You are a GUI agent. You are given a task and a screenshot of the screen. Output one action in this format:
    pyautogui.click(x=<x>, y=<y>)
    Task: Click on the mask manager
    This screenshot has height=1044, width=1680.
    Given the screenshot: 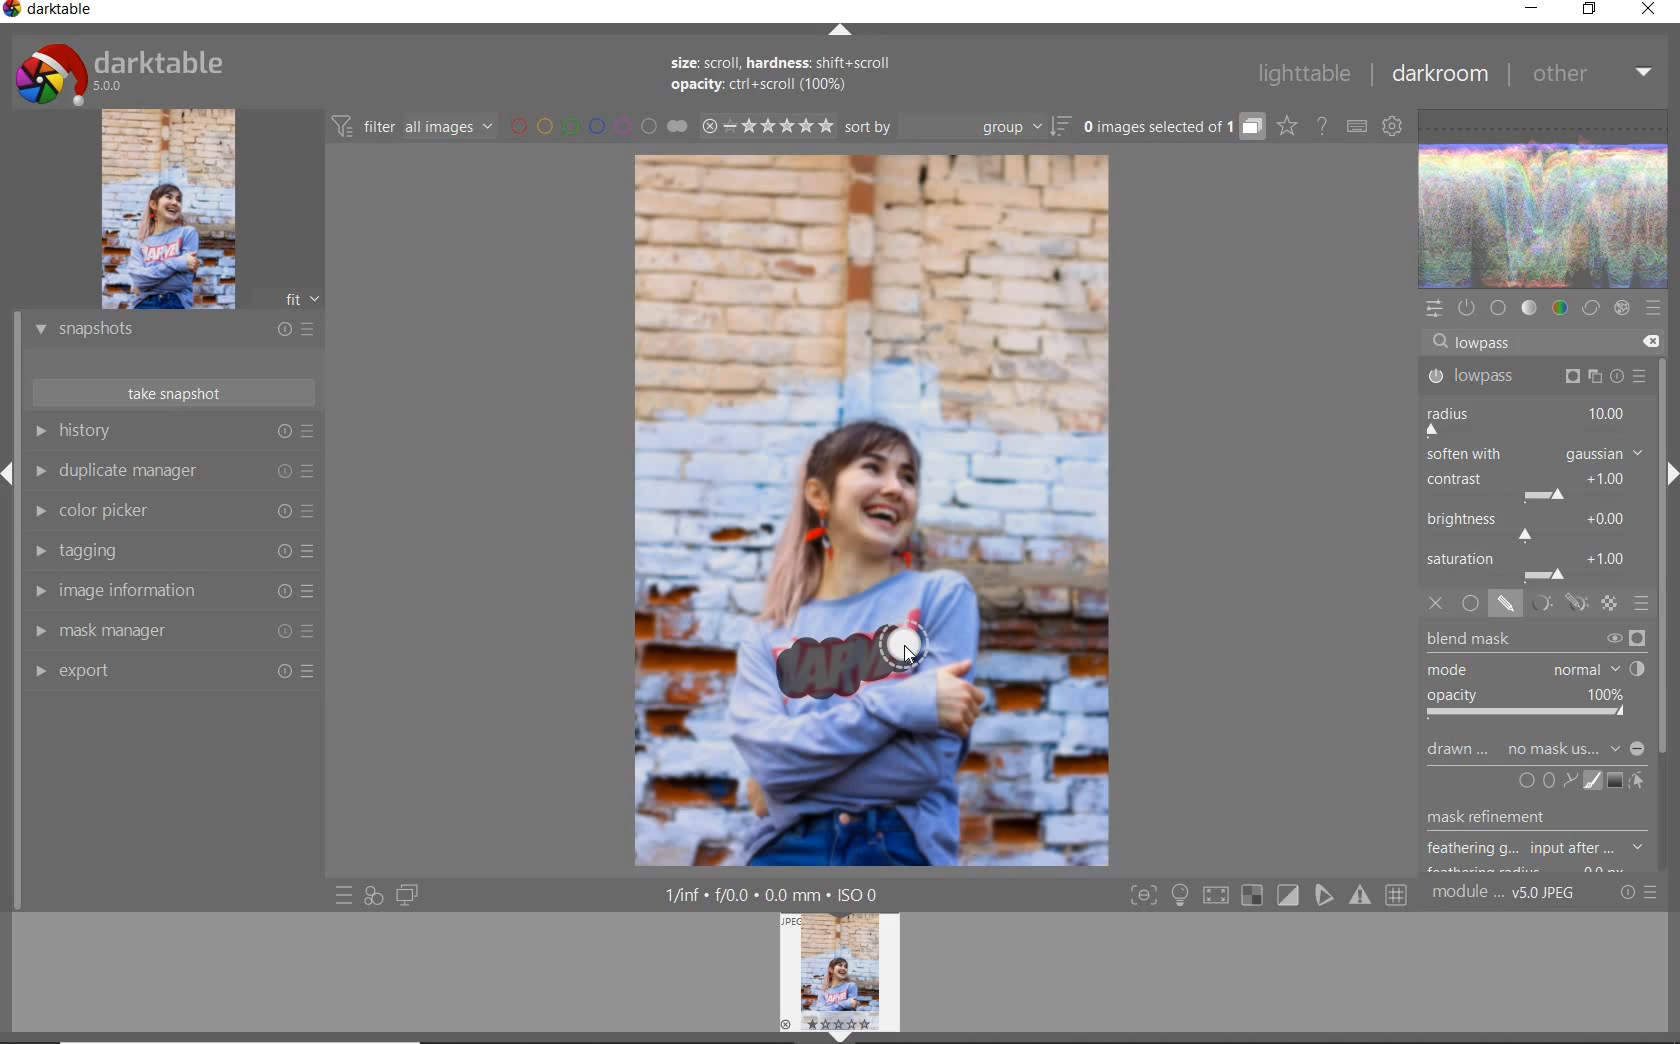 What is the action you would take?
    pyautogui.click(x=172, y=633)
    